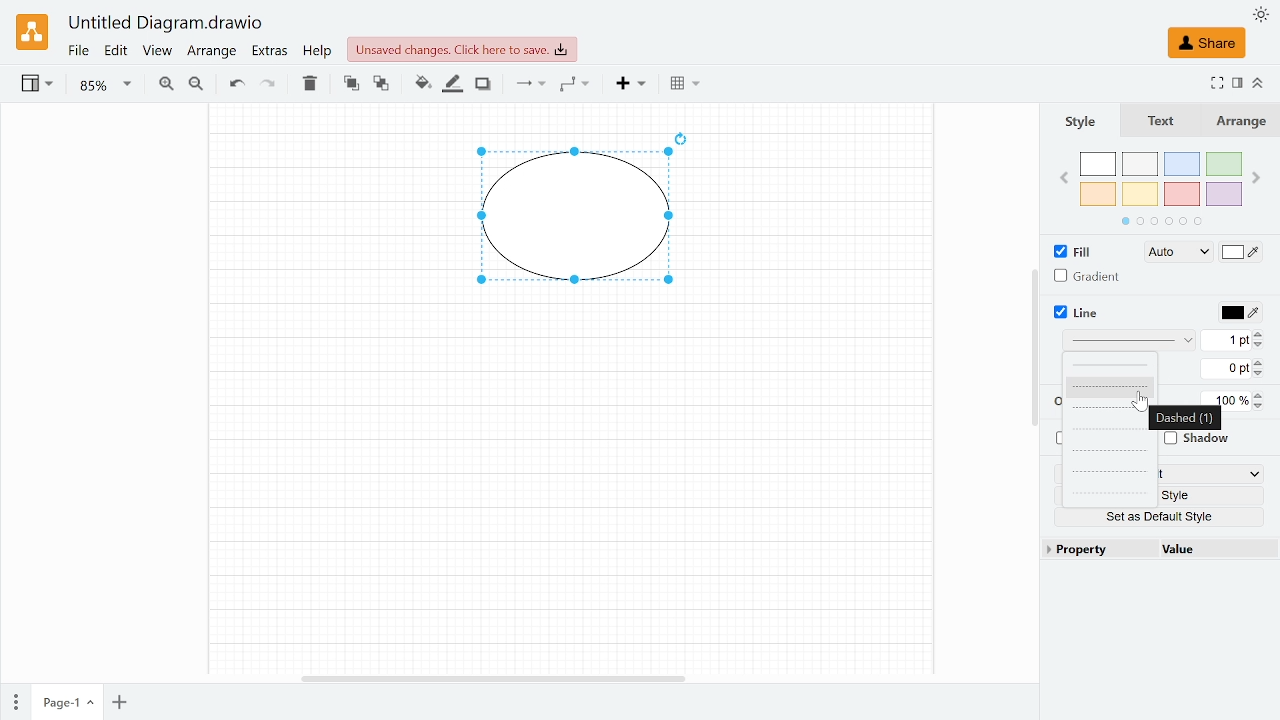 This screenshot has width=1280, height=720. I want to click on Decrease perimeter, so click(1263, 374).